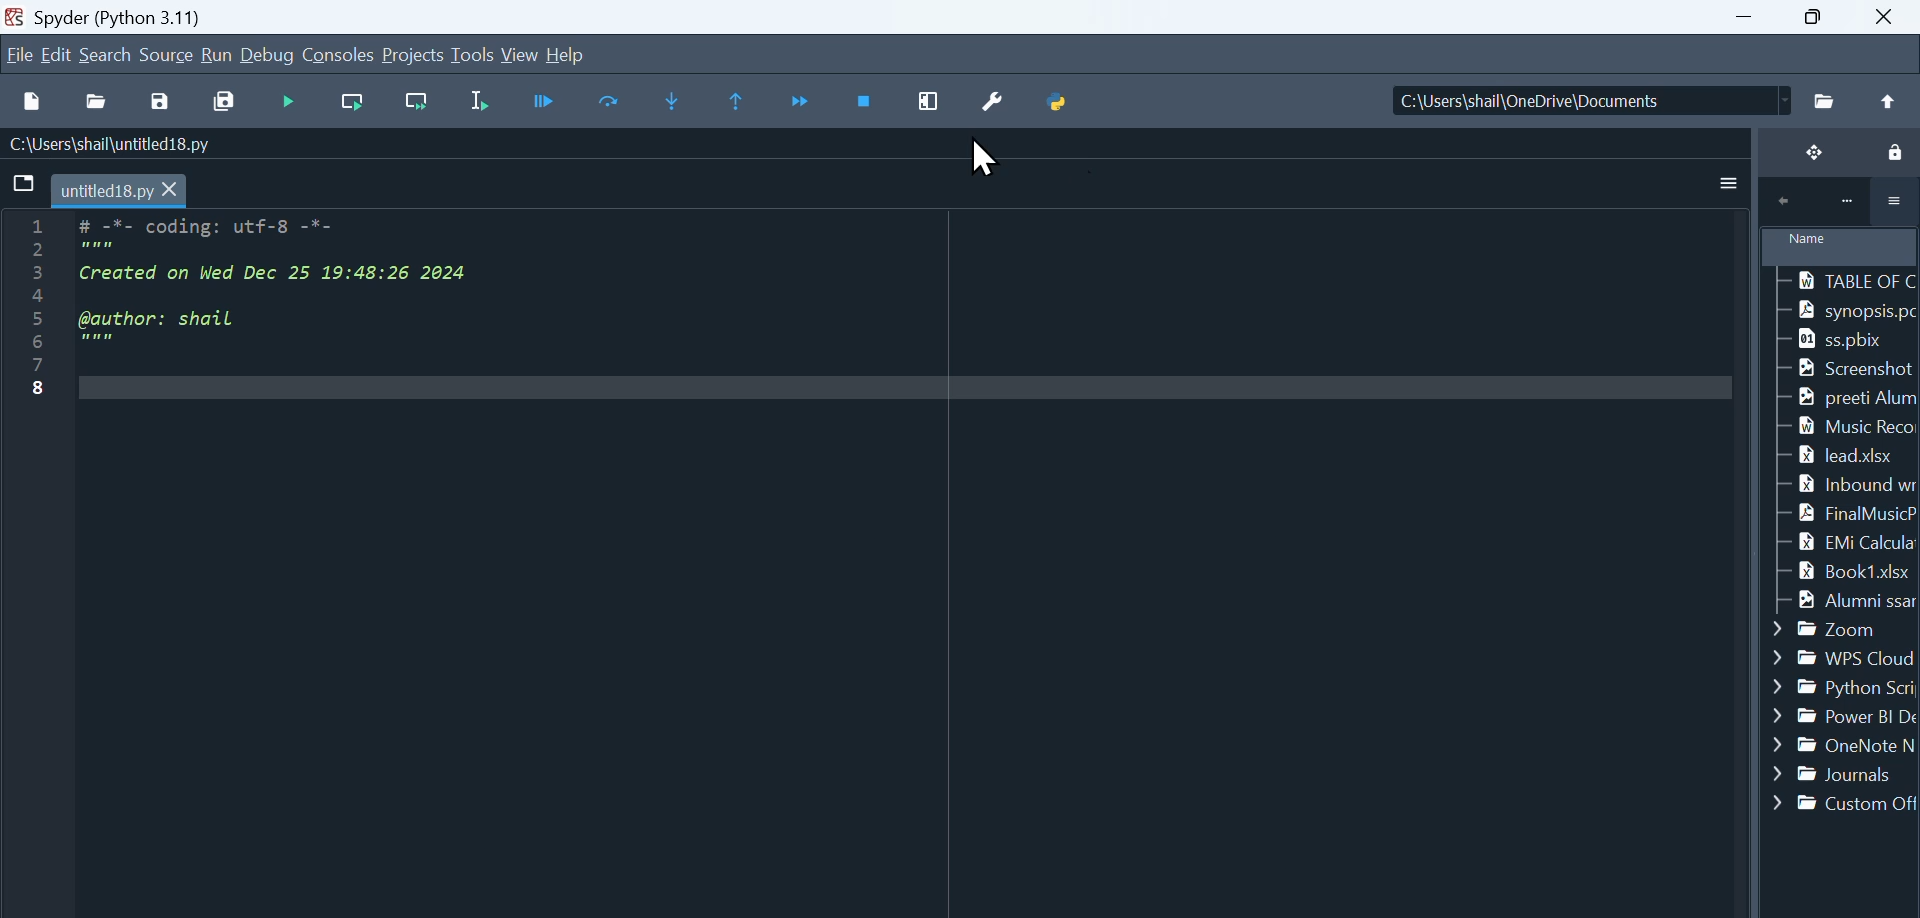  Describe the element at coordinates (1784, 204) in the screenshot. I see `icon ` at that location.